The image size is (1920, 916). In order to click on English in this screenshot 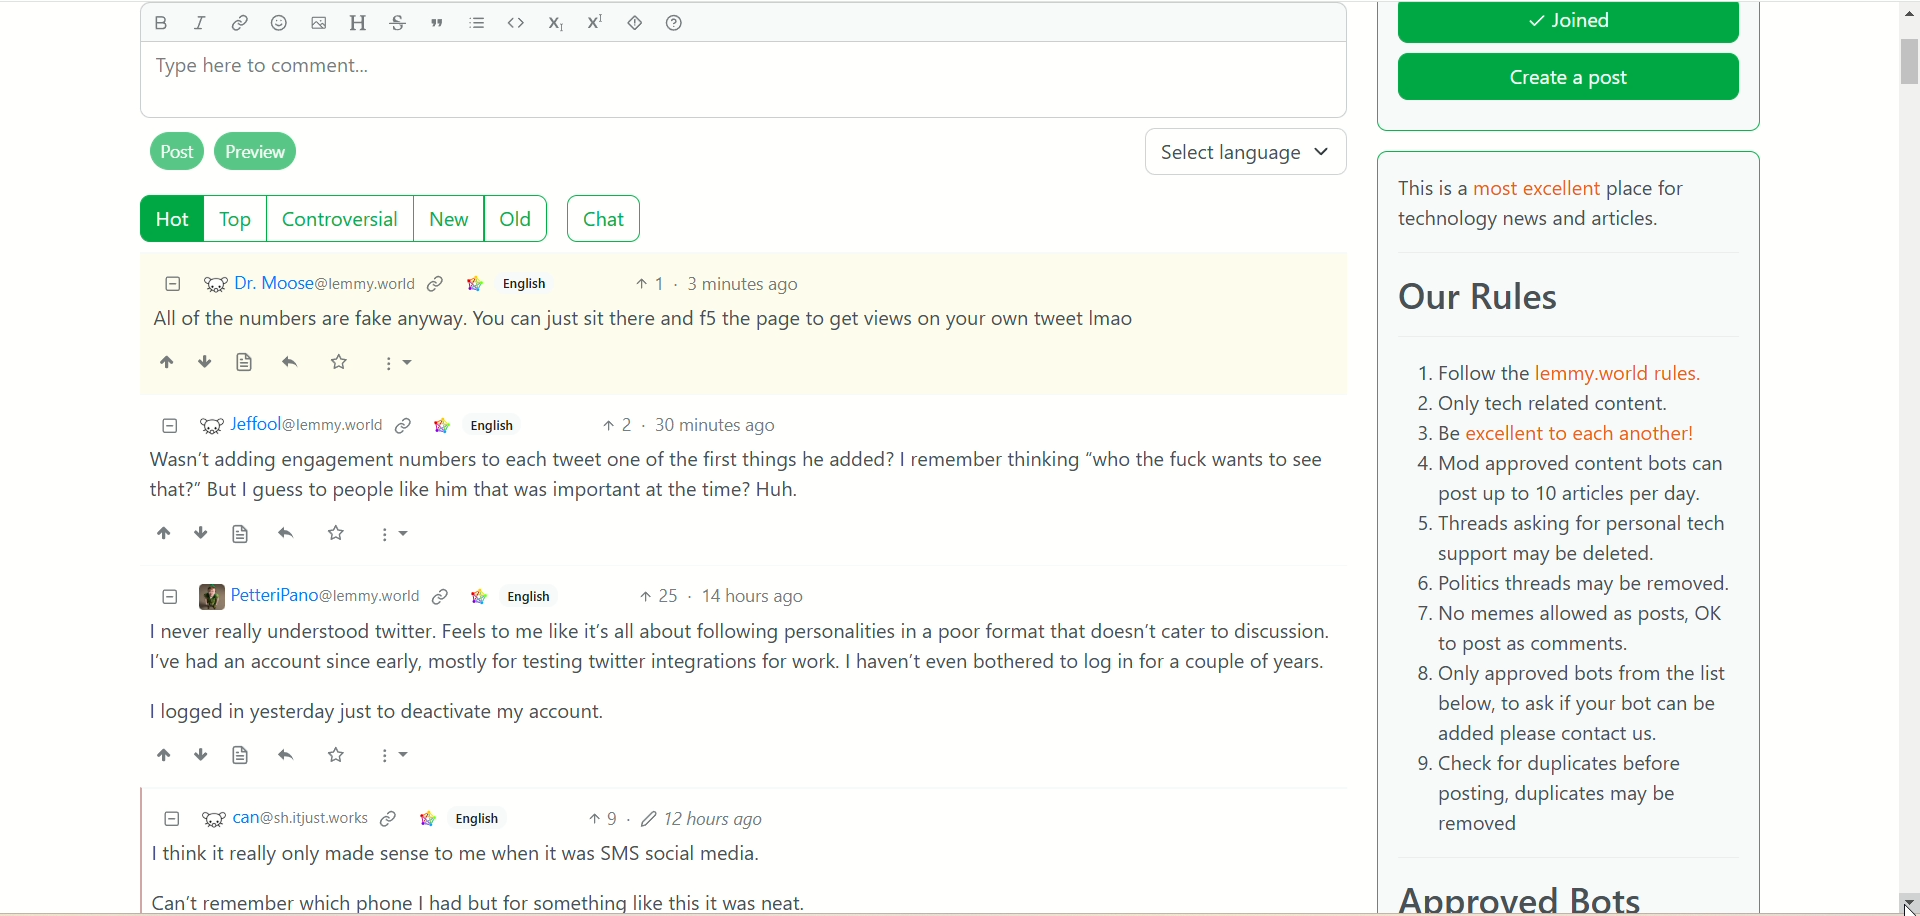, I will do `click(529, 284)`.